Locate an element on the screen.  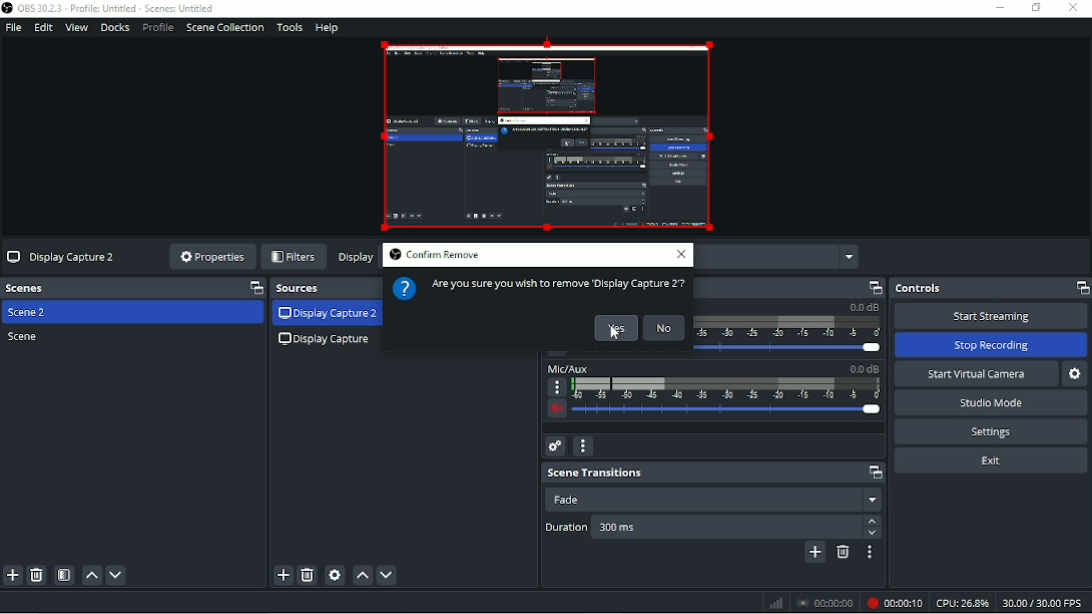
Move source(s) up is located at coordinates (361, 574).